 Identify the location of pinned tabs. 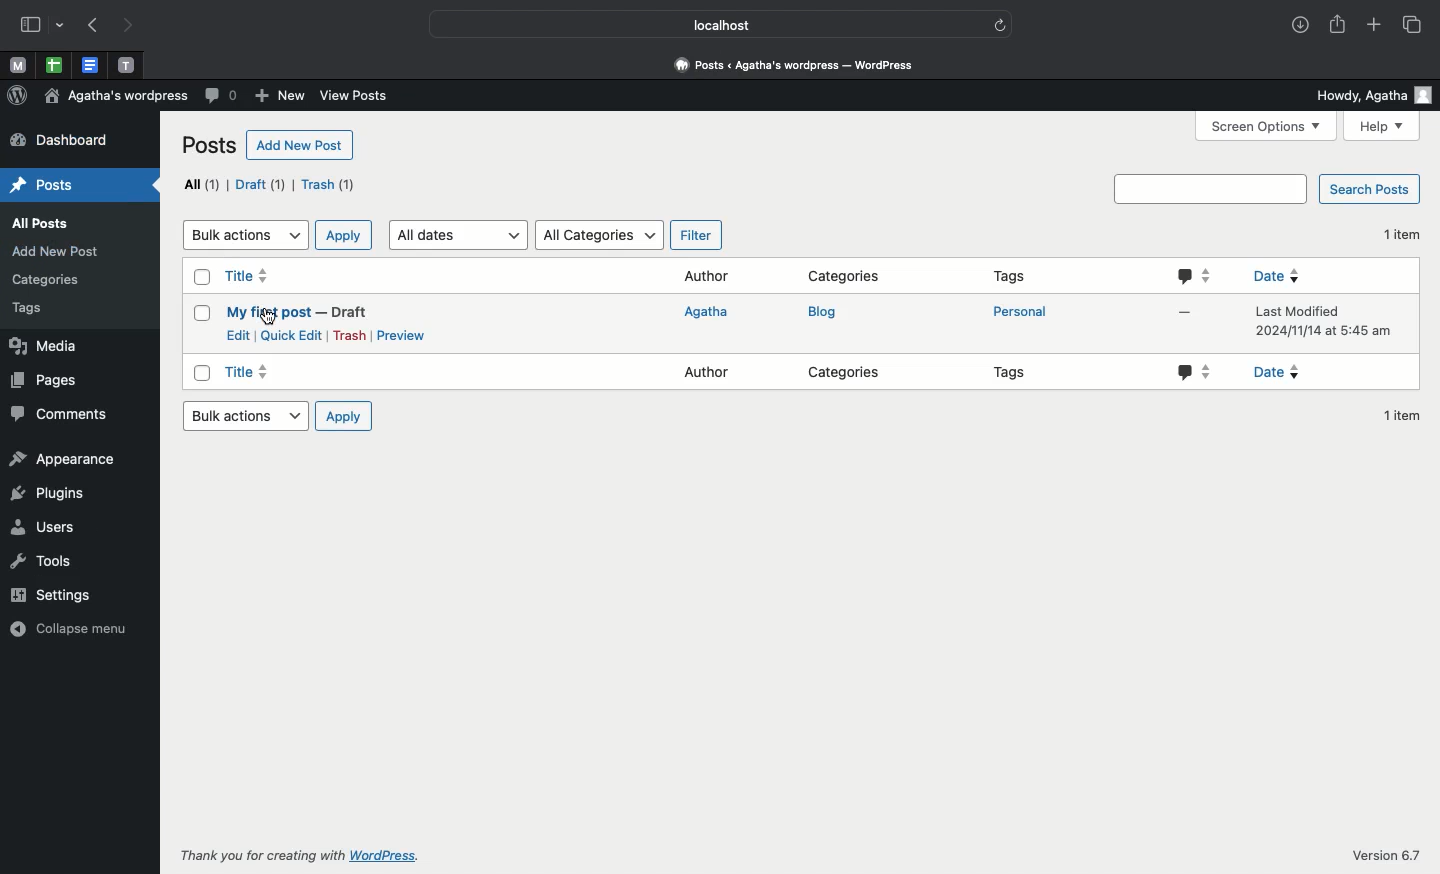
(90, 66).